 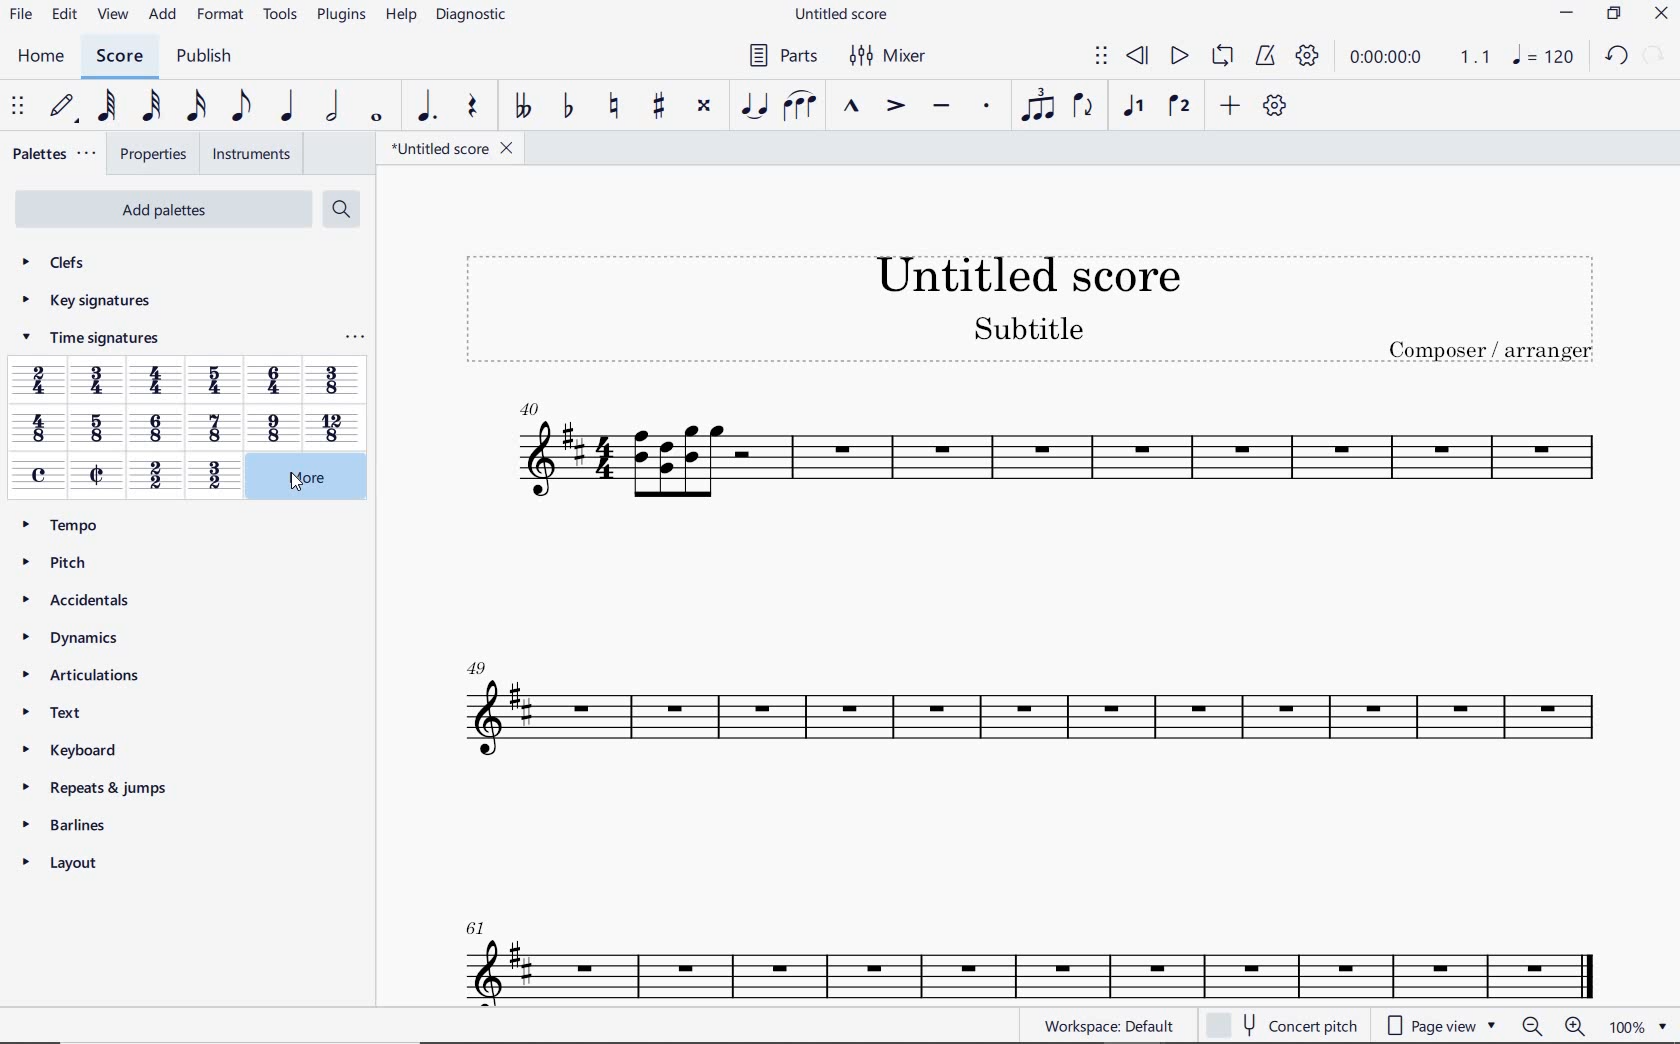 What do you see at coordinates (99, 382) in the screenshot?
I see `3/4` at bounding box center [99, 382].